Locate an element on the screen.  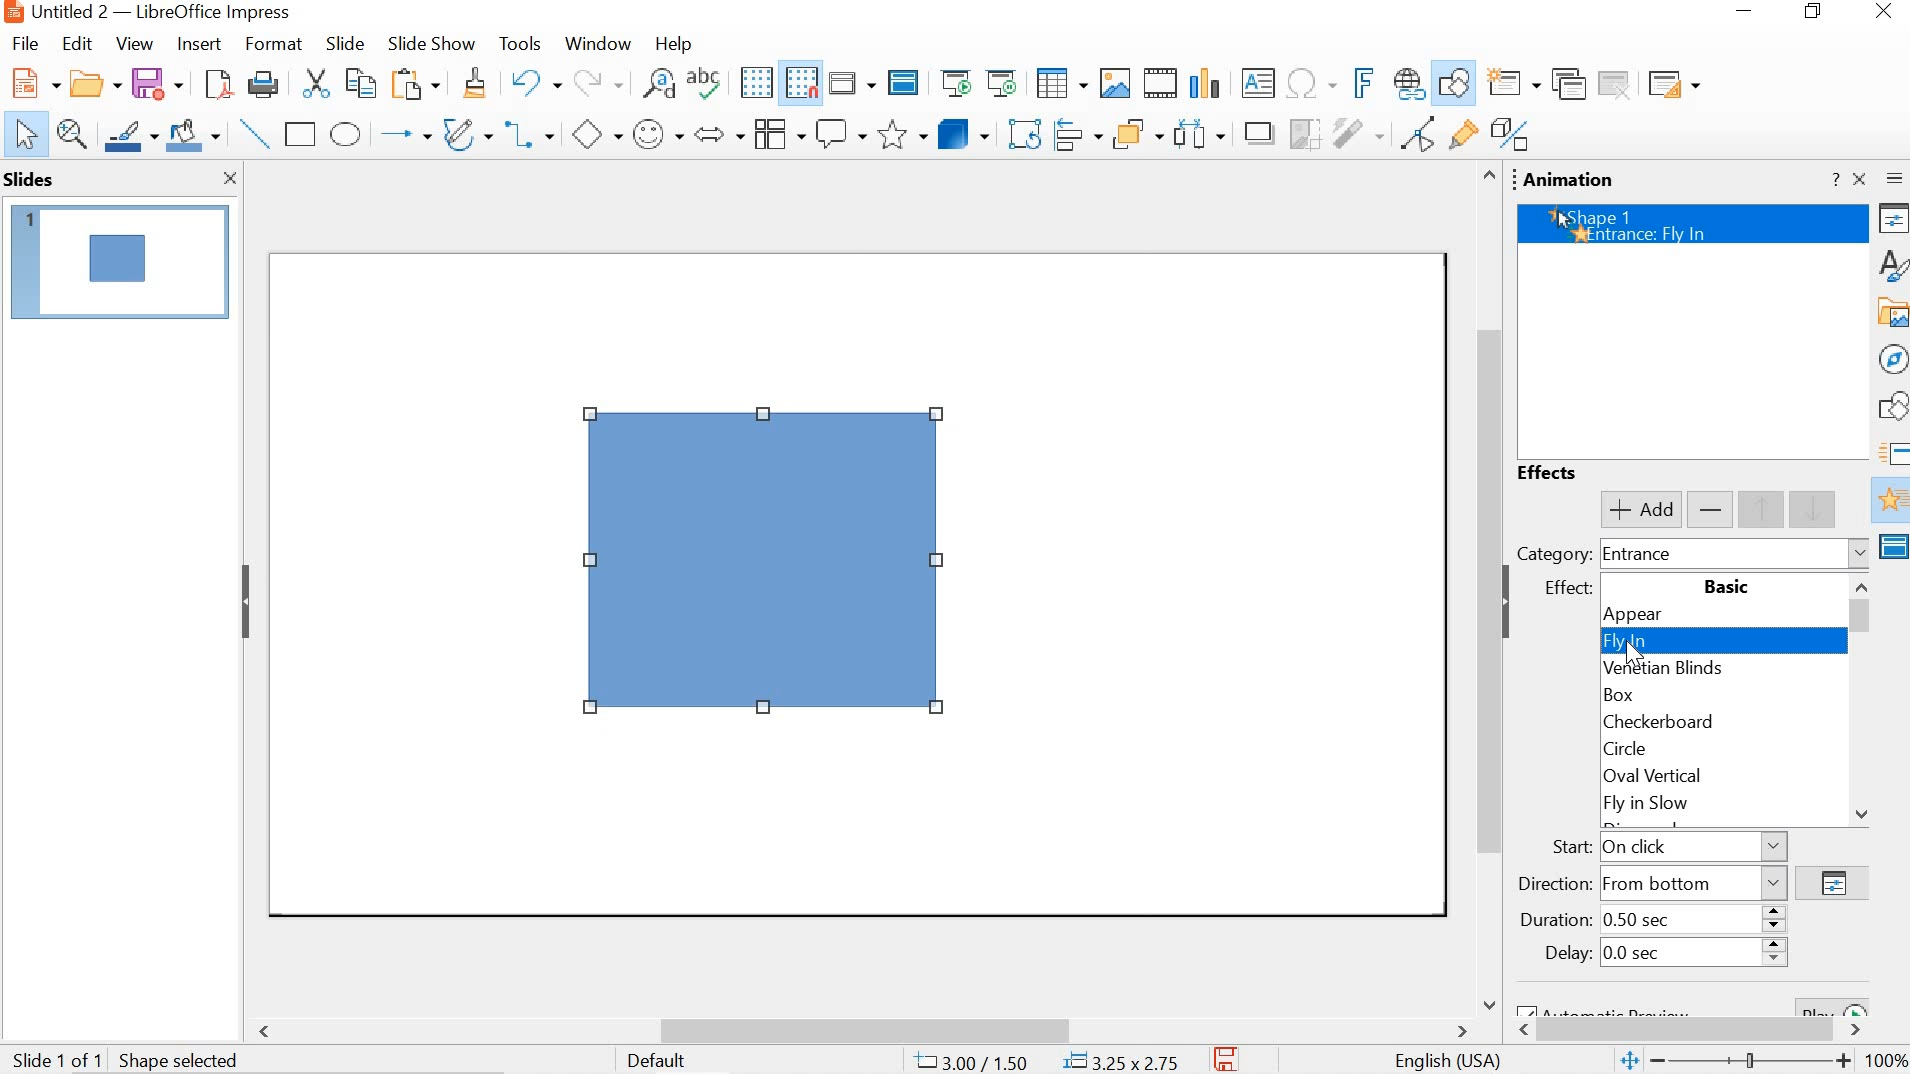
gallery is located at coordinates (1891, 311).